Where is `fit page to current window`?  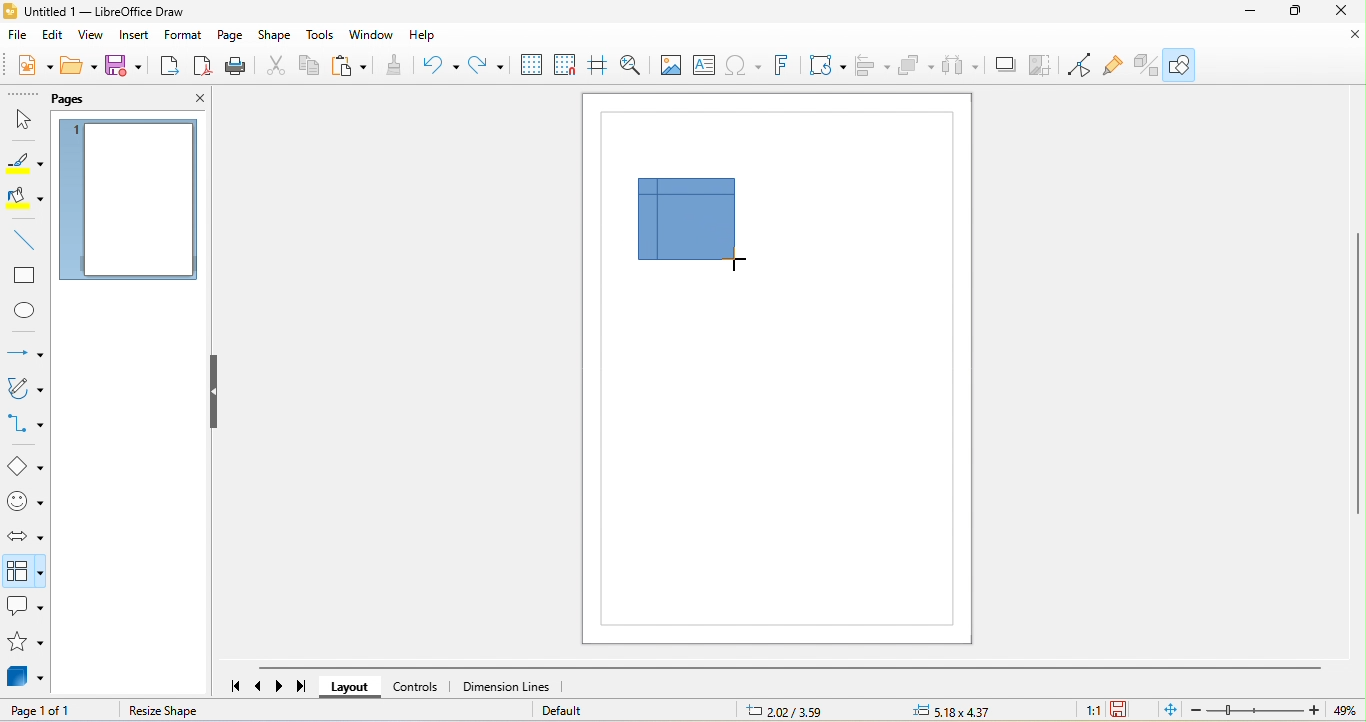
fit page to current window is located at coordinates (1165, 709).